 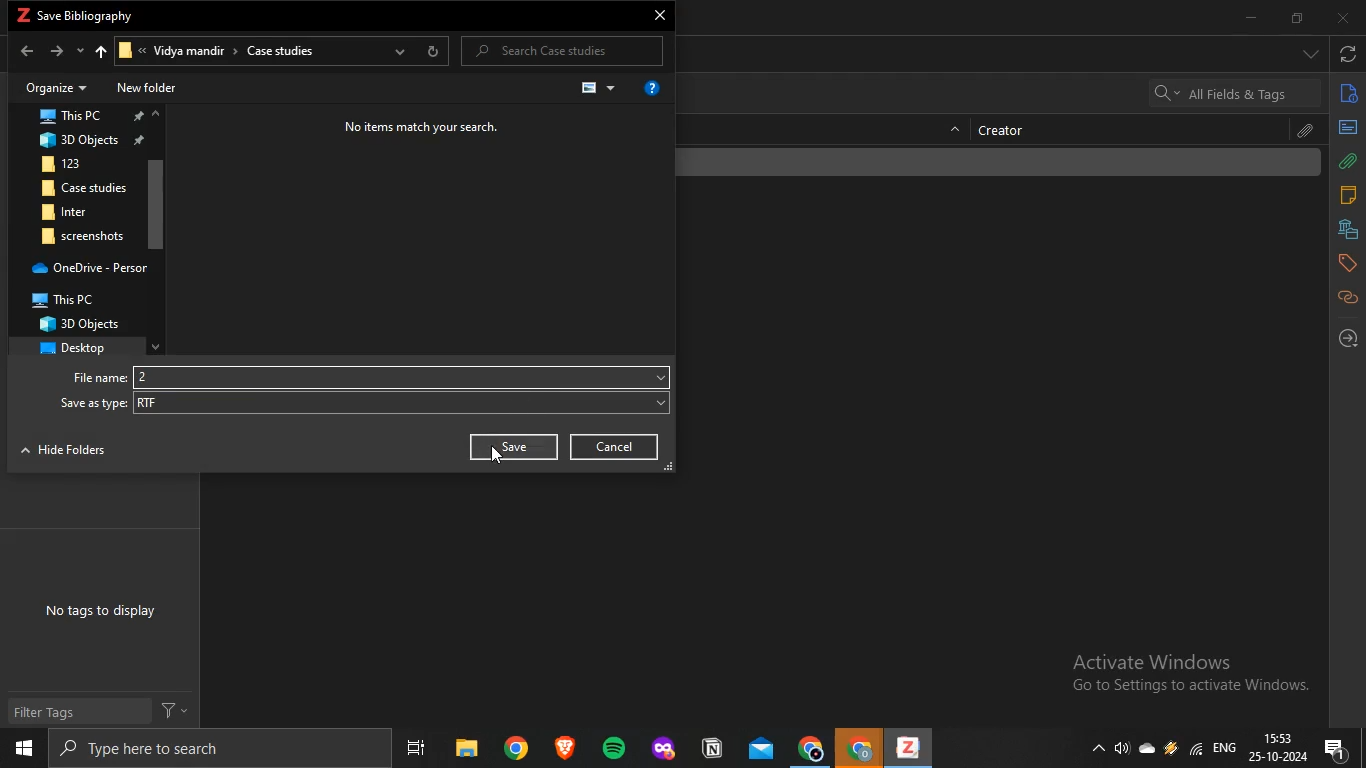 I want to click on P Search Case studies, so click(x=565, y=50).